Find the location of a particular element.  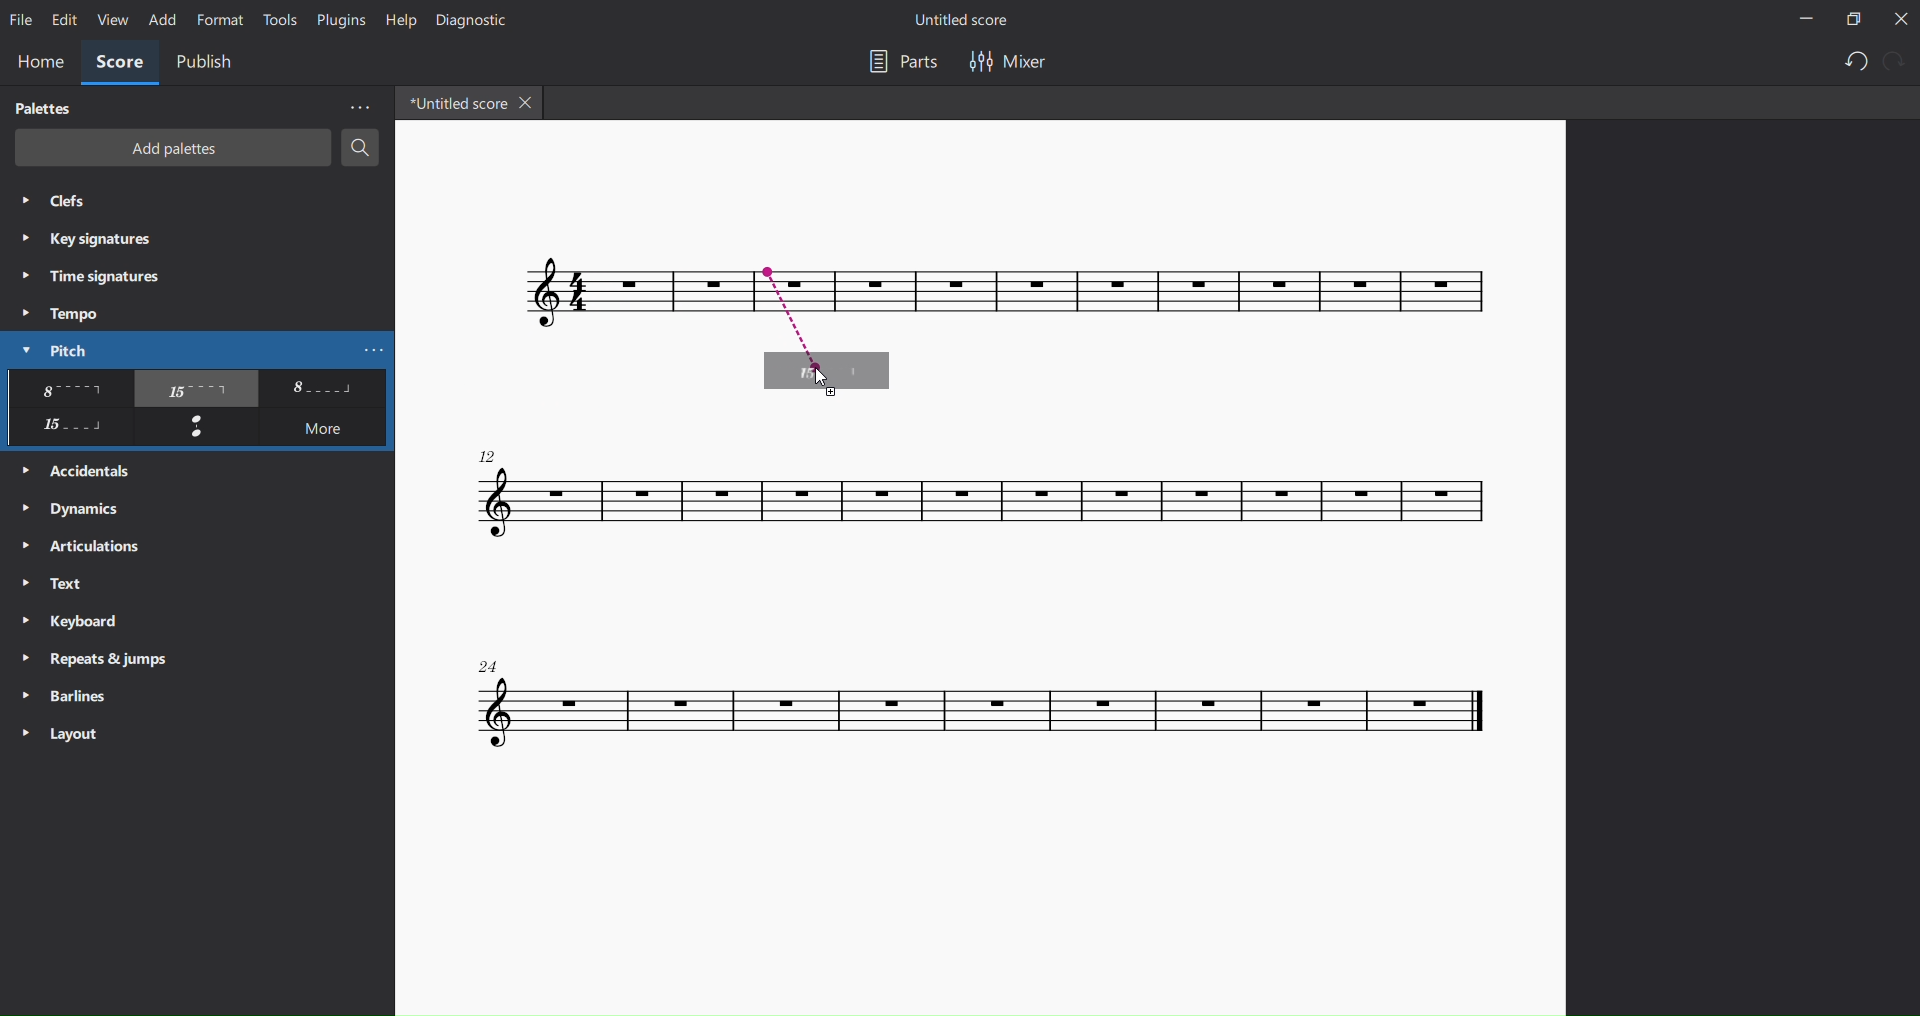

mixer is located at coordinates (1014, 64).